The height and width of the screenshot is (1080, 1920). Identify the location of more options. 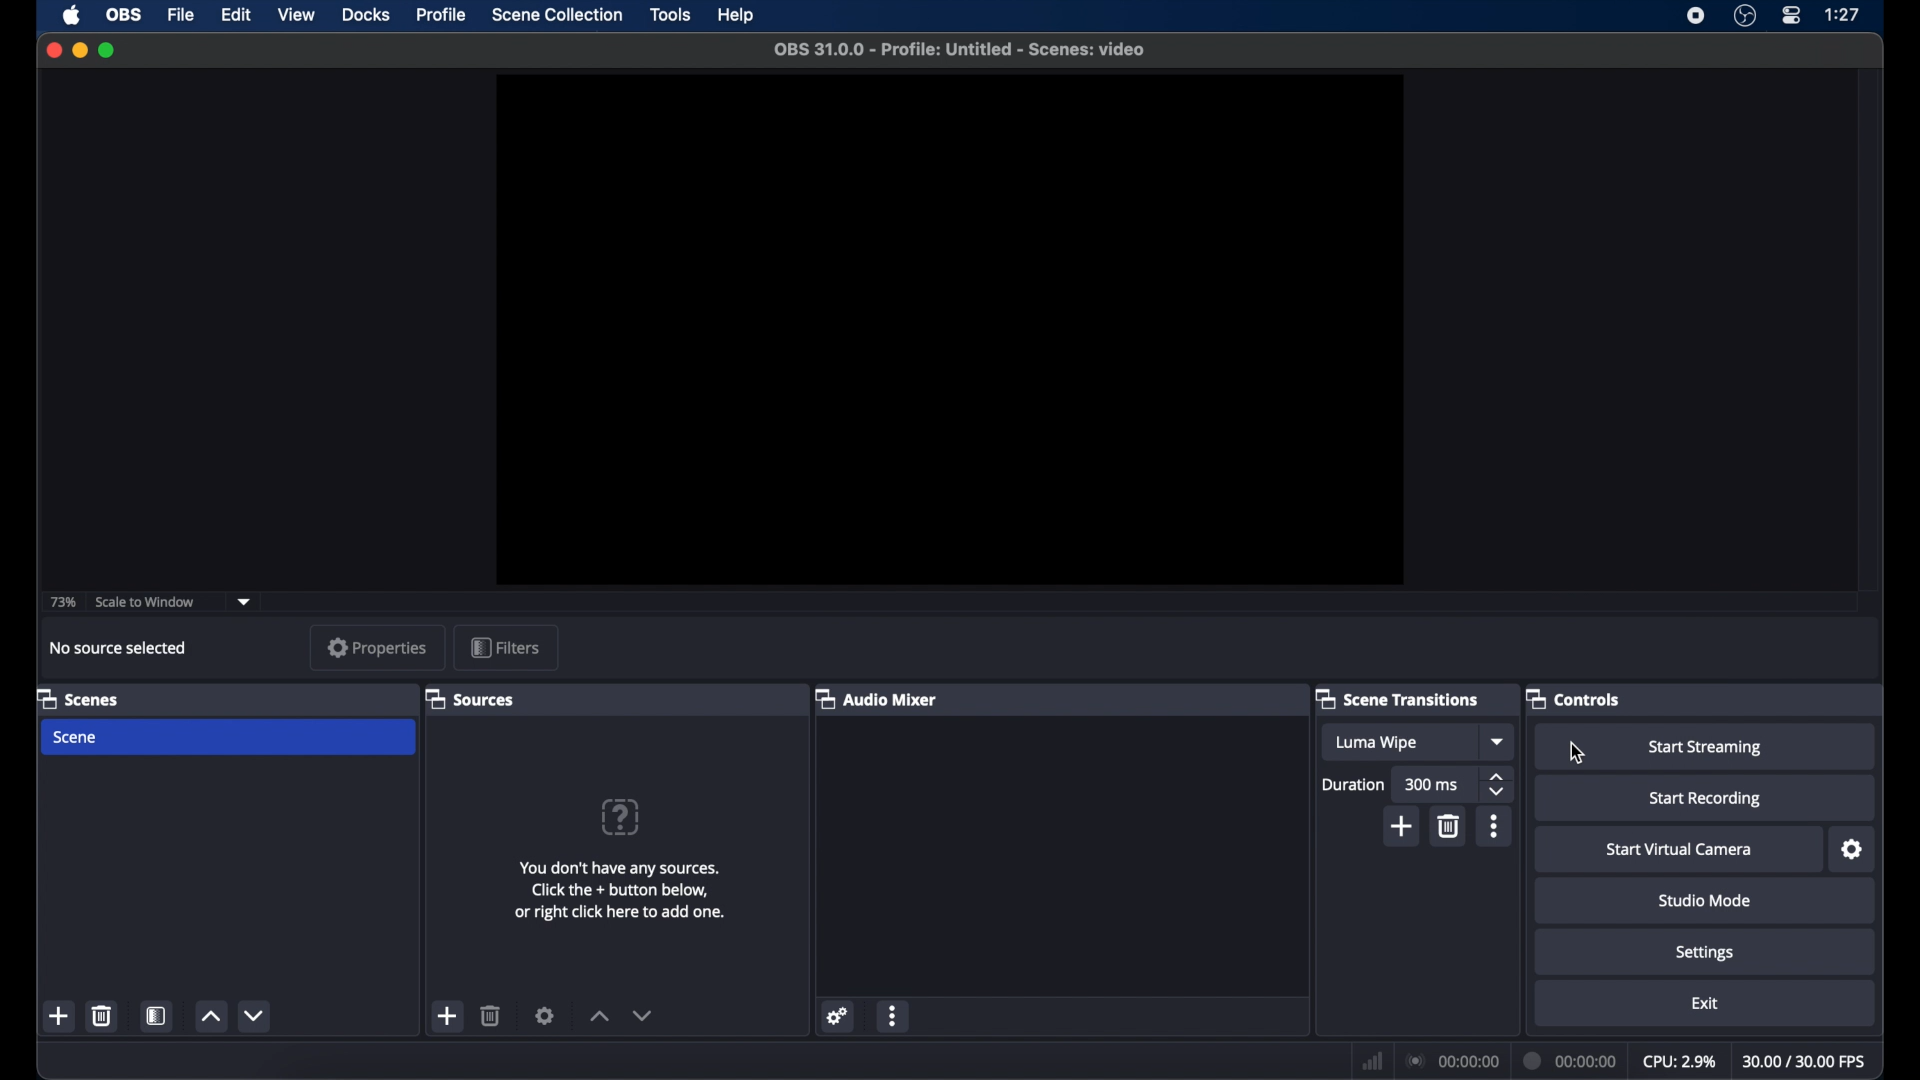
(1495, 826).